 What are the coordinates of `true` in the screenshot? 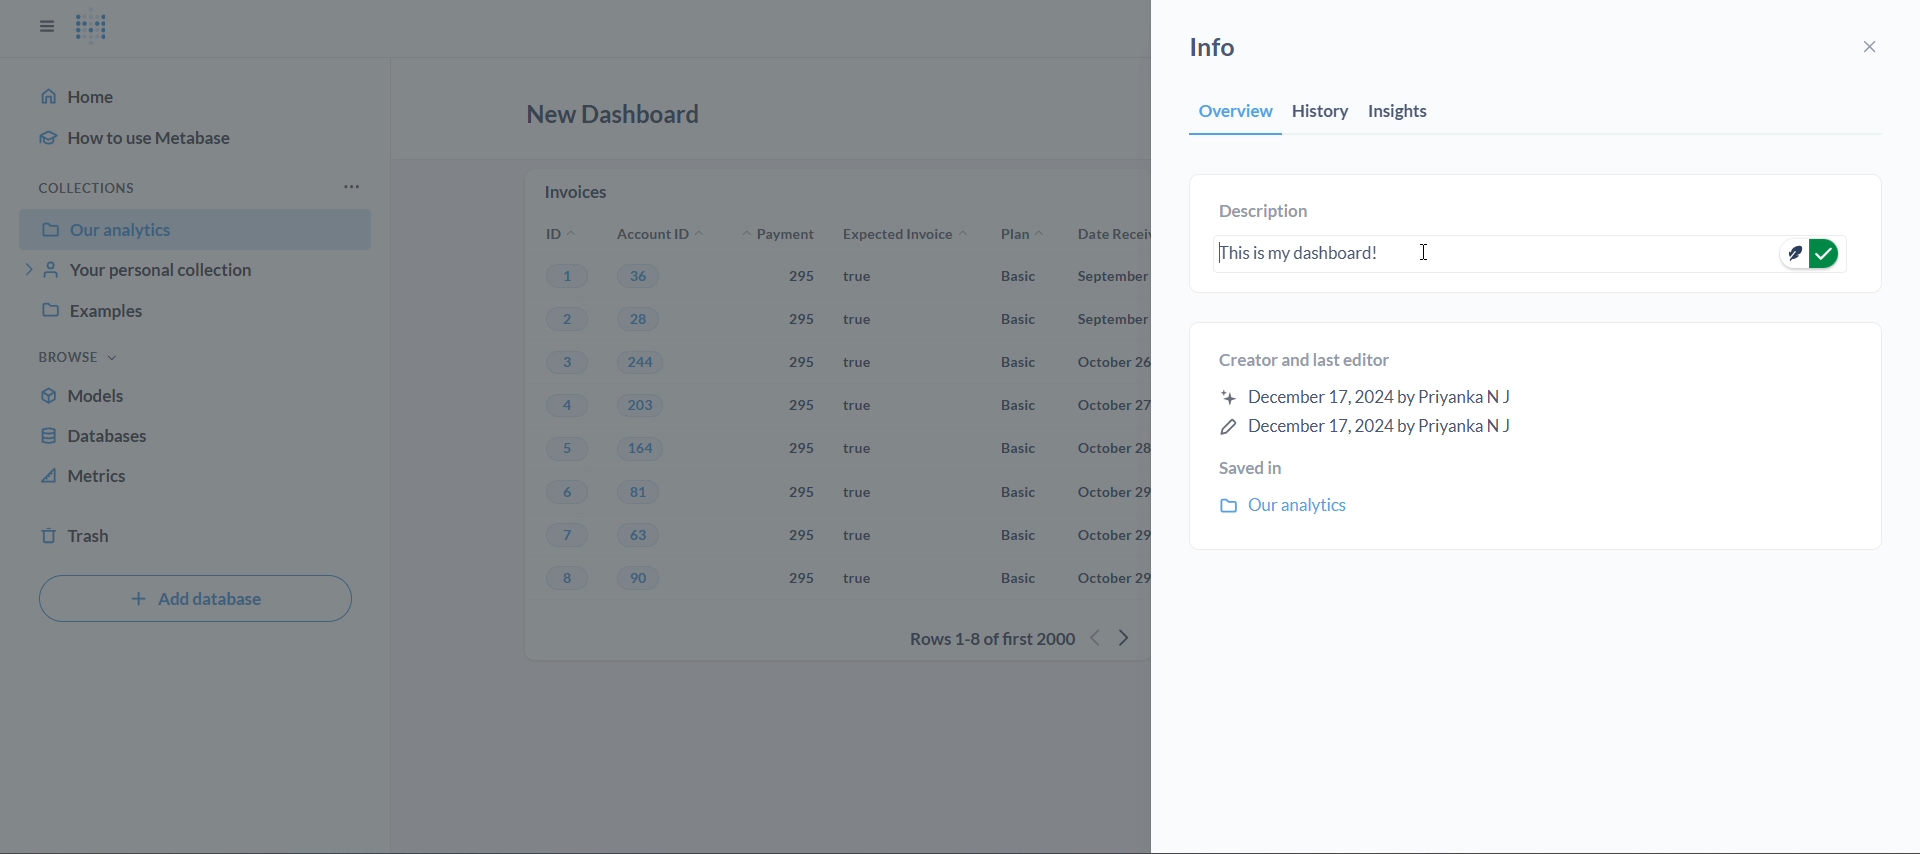 It's located at (865, 406).